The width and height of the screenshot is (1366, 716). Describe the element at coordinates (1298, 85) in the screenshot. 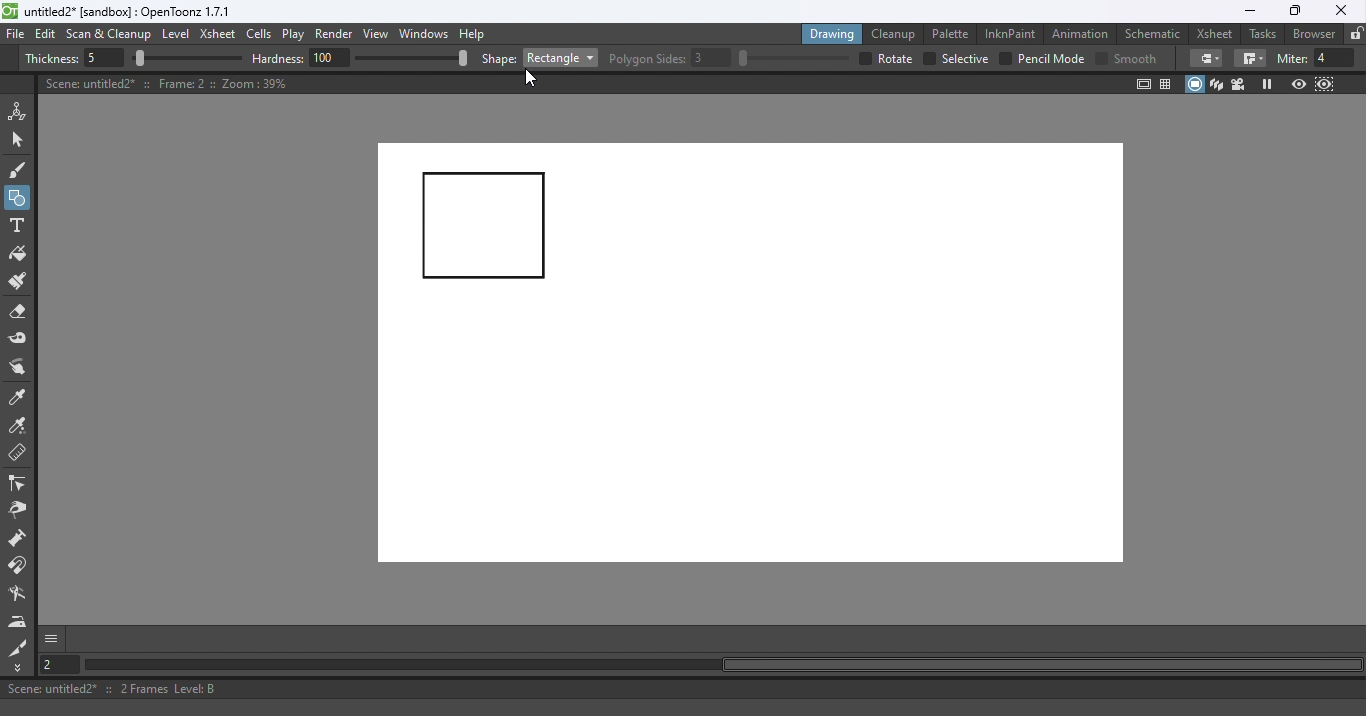

I see `Preview` at that location.